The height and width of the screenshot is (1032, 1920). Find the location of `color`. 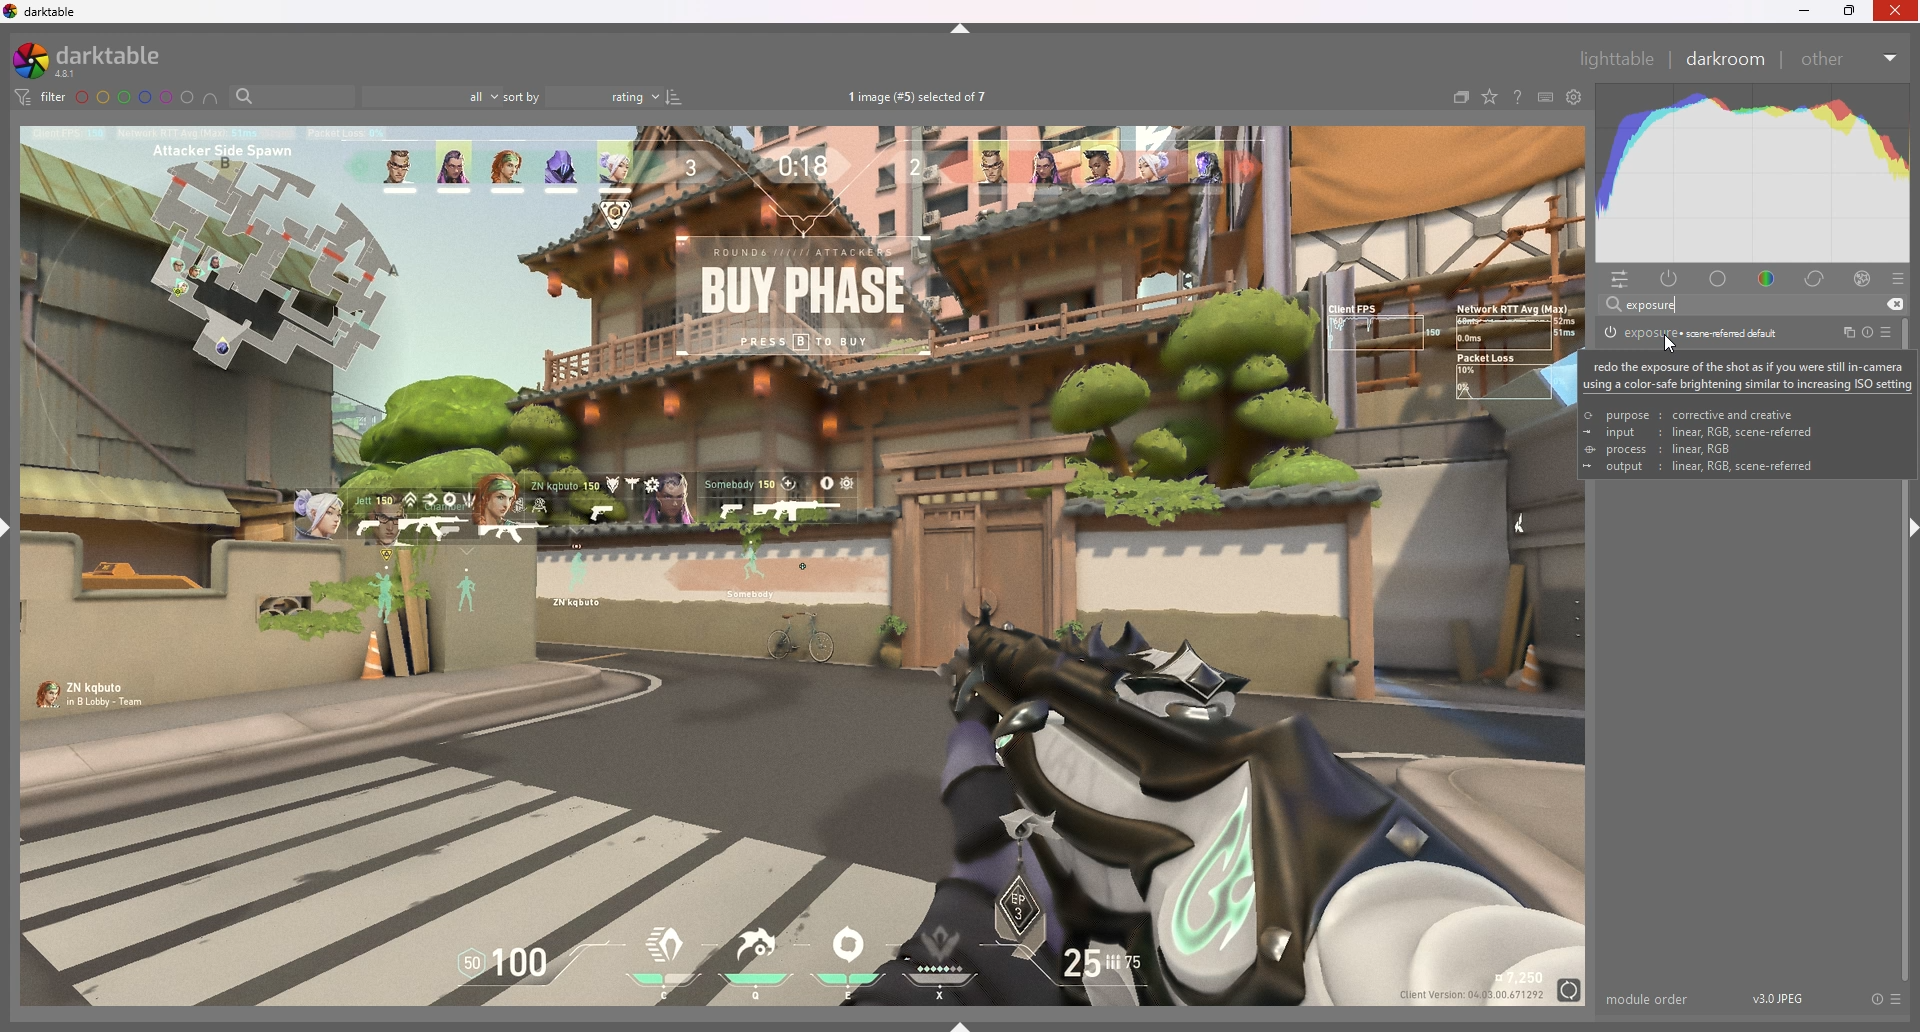

color is located at coordinates (1766, 279).